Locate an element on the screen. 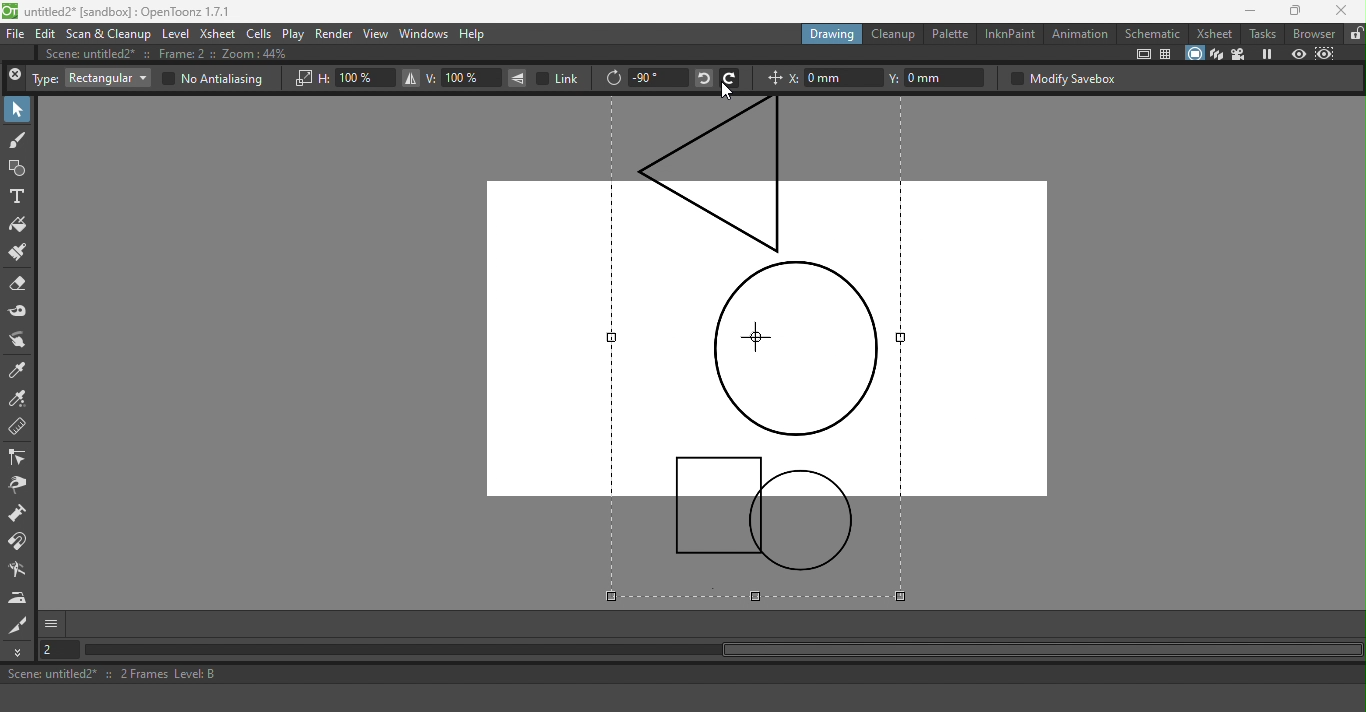 The height and width of the screenshot is (712, 1366). Scale is located at coordinates (302, 79).